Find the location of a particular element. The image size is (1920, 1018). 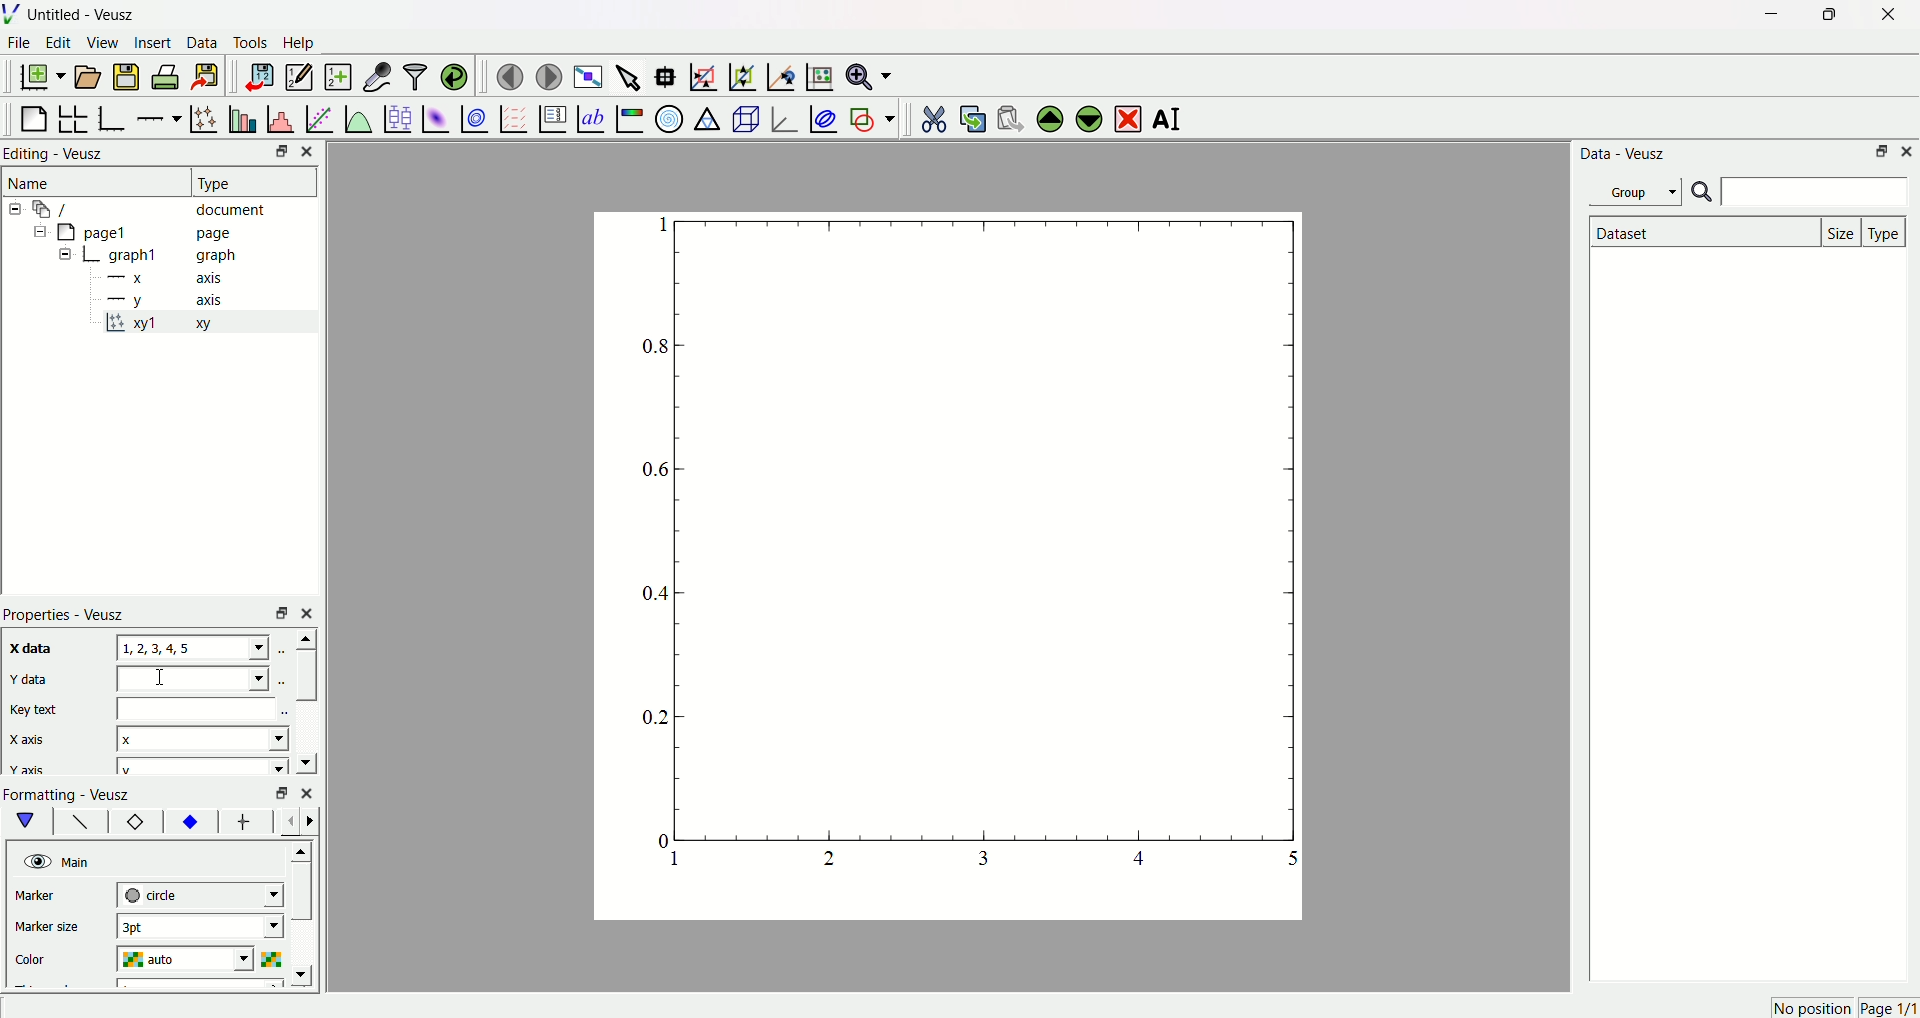

reload linked datasets is located at coordinates (455, 74).